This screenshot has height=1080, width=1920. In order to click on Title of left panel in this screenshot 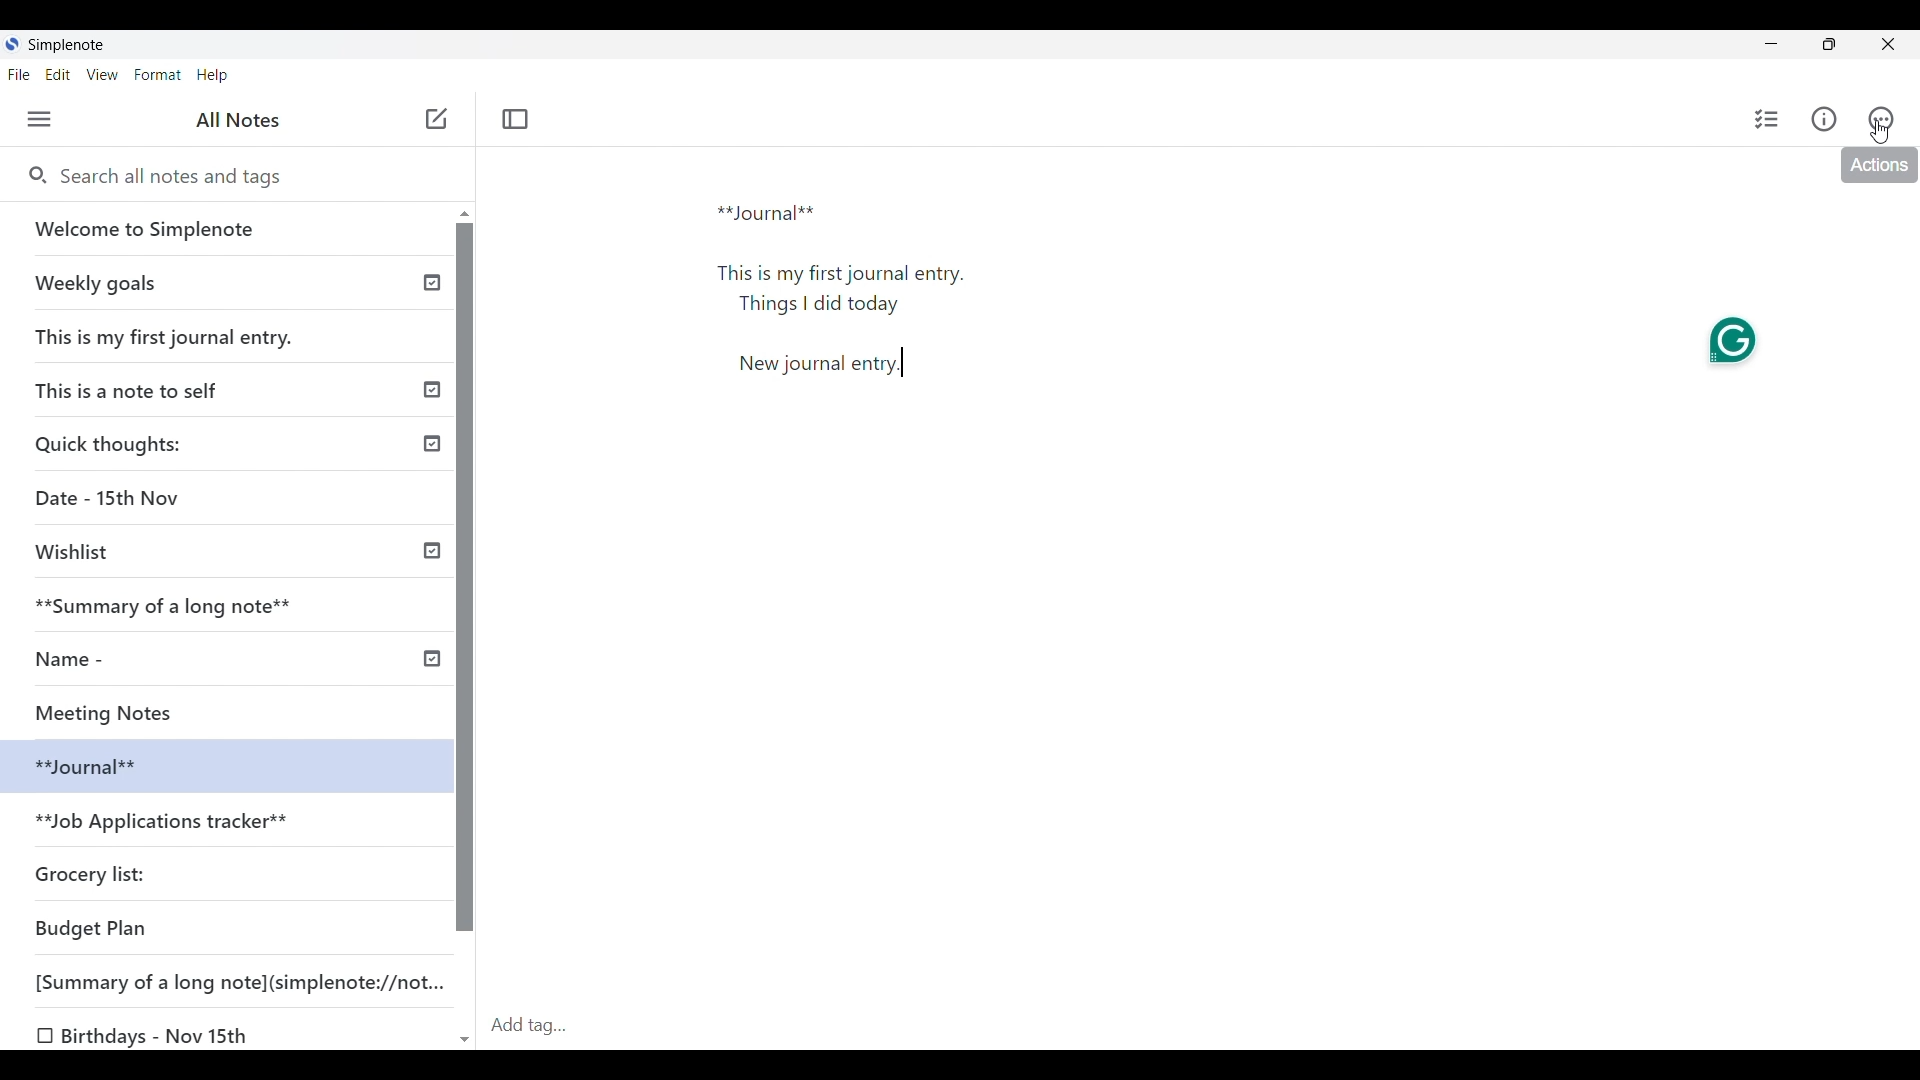, I will do `click(238, 120)`.